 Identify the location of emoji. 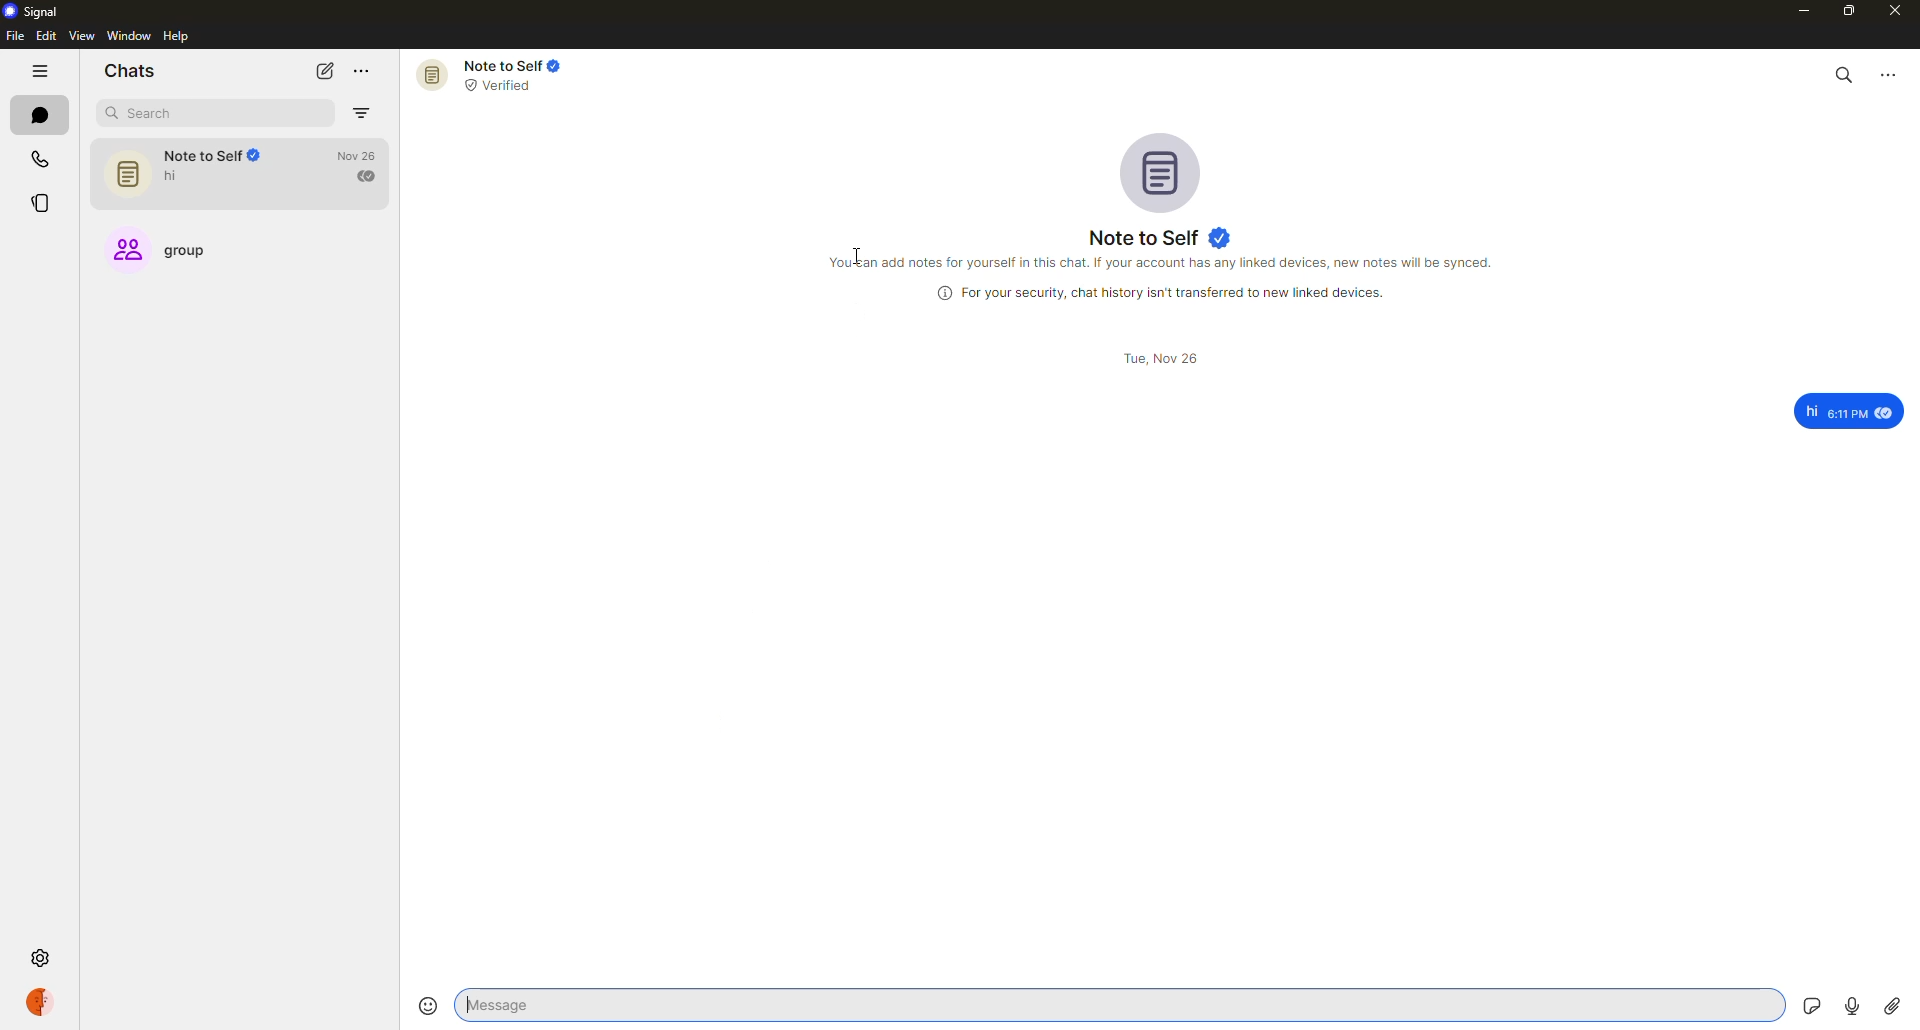
(427, 1005).